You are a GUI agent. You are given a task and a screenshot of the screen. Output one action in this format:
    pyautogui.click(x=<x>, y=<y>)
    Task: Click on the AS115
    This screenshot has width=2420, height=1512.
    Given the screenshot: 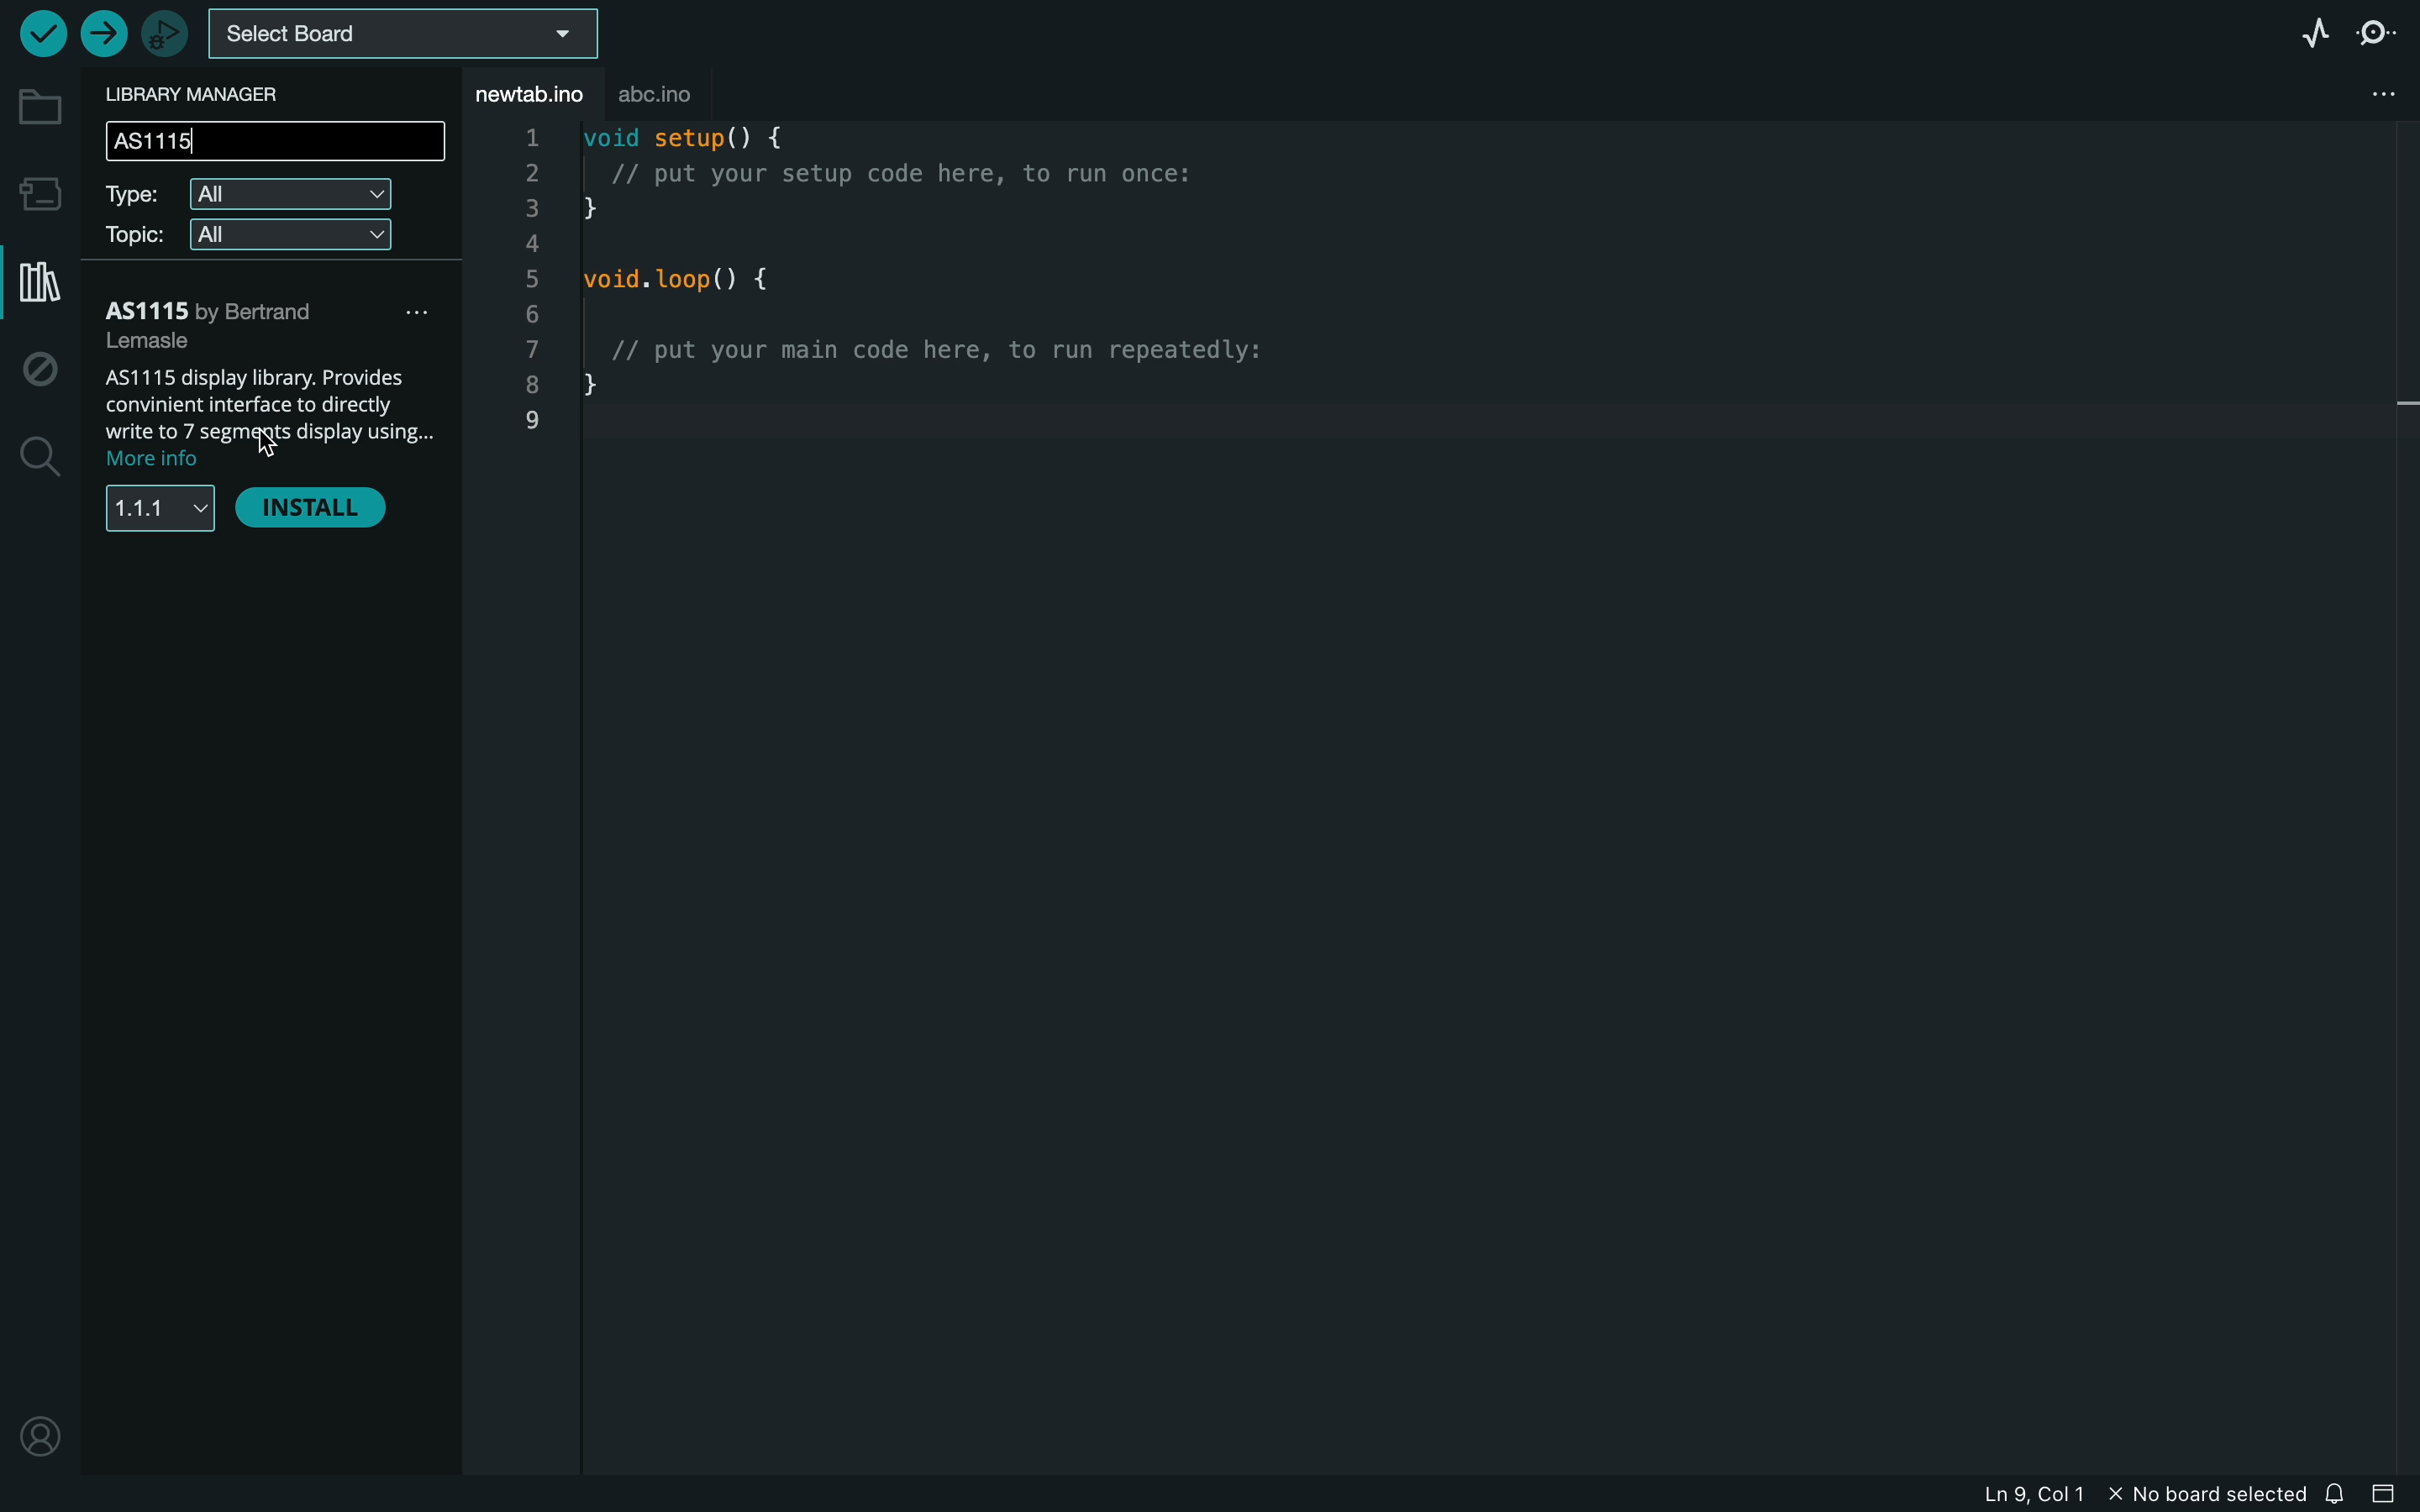 What is the action you would take?
    pyautogui.click(x=274, y=323)
    